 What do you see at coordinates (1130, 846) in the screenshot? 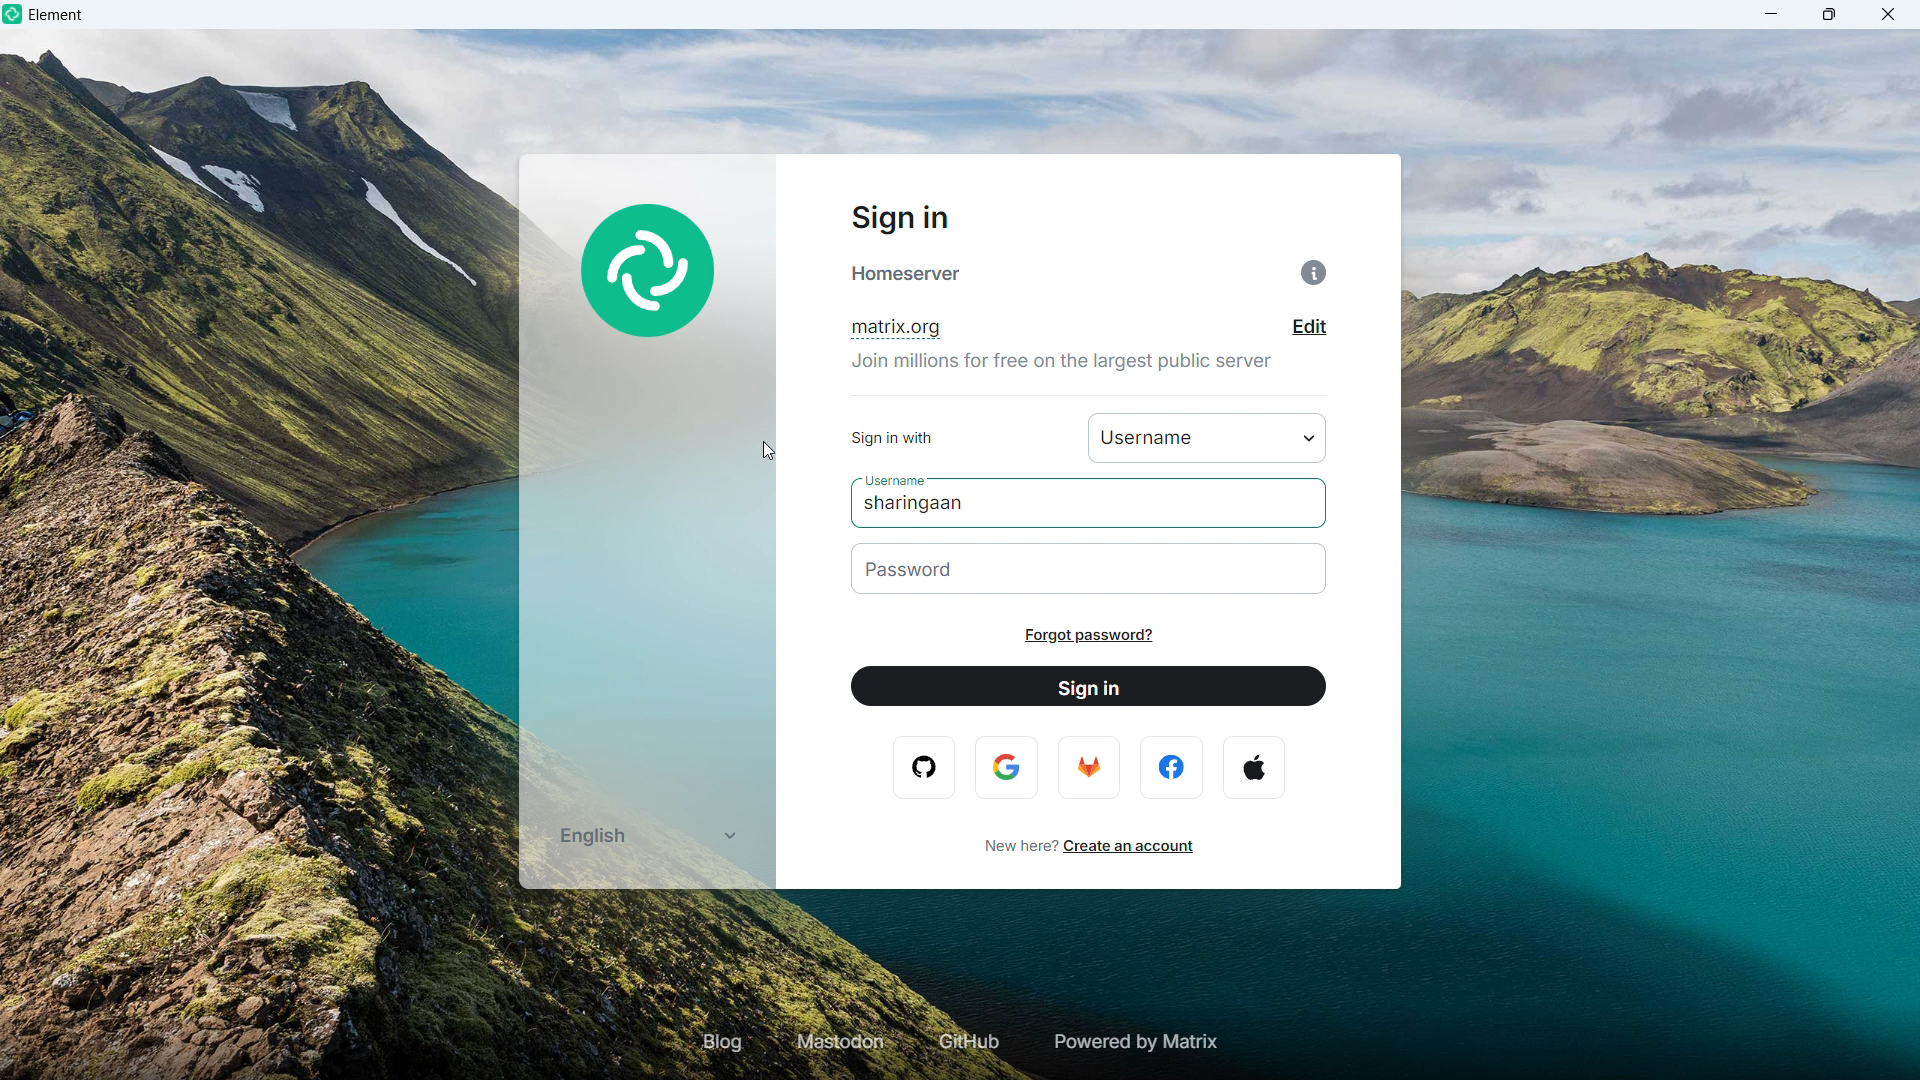
I see `Create an account ` at bounding box center [1130, 846].